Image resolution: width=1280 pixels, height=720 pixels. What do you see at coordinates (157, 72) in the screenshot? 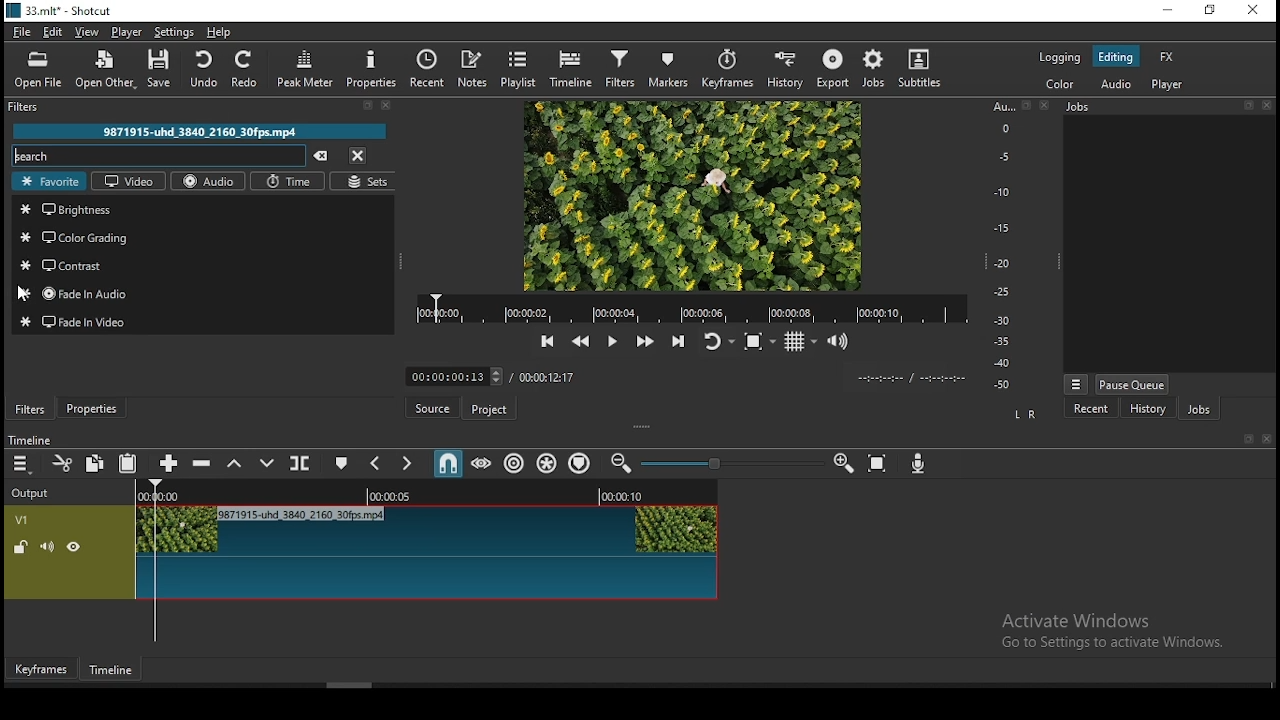
I see `save` at bounding box center [157, 72].